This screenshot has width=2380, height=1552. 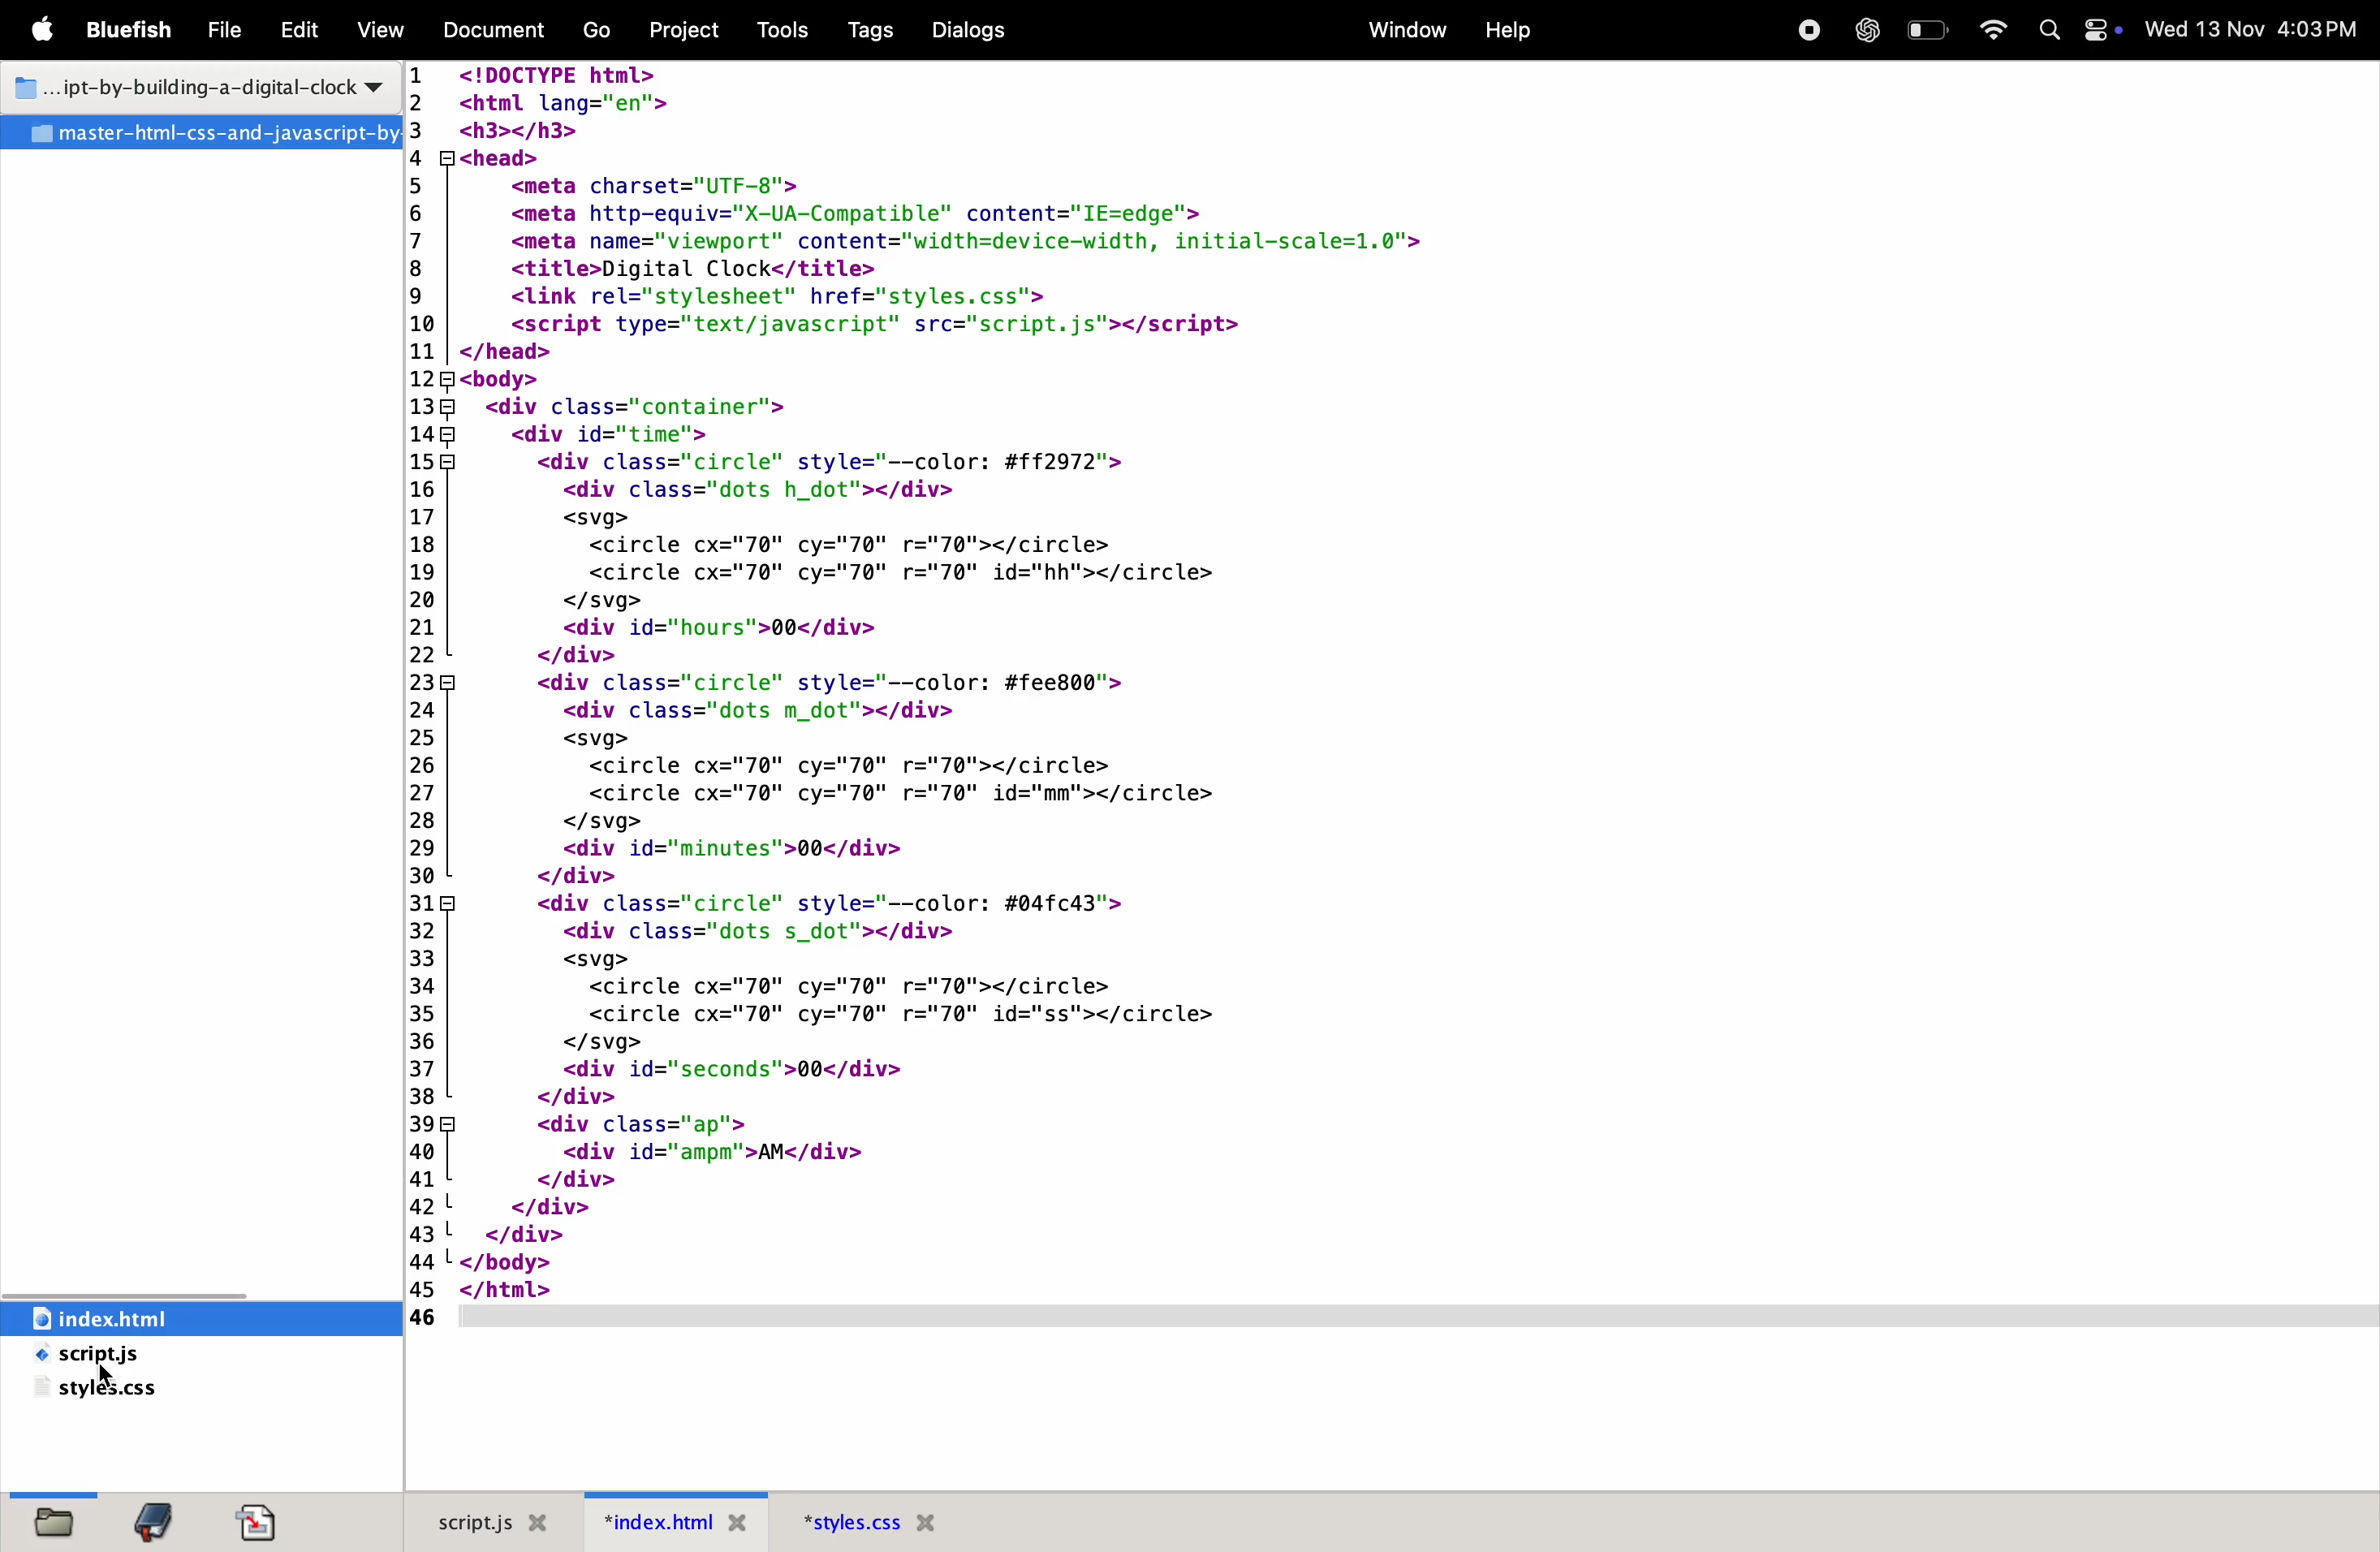 I want to click on Project, so click(x=691, y=30).